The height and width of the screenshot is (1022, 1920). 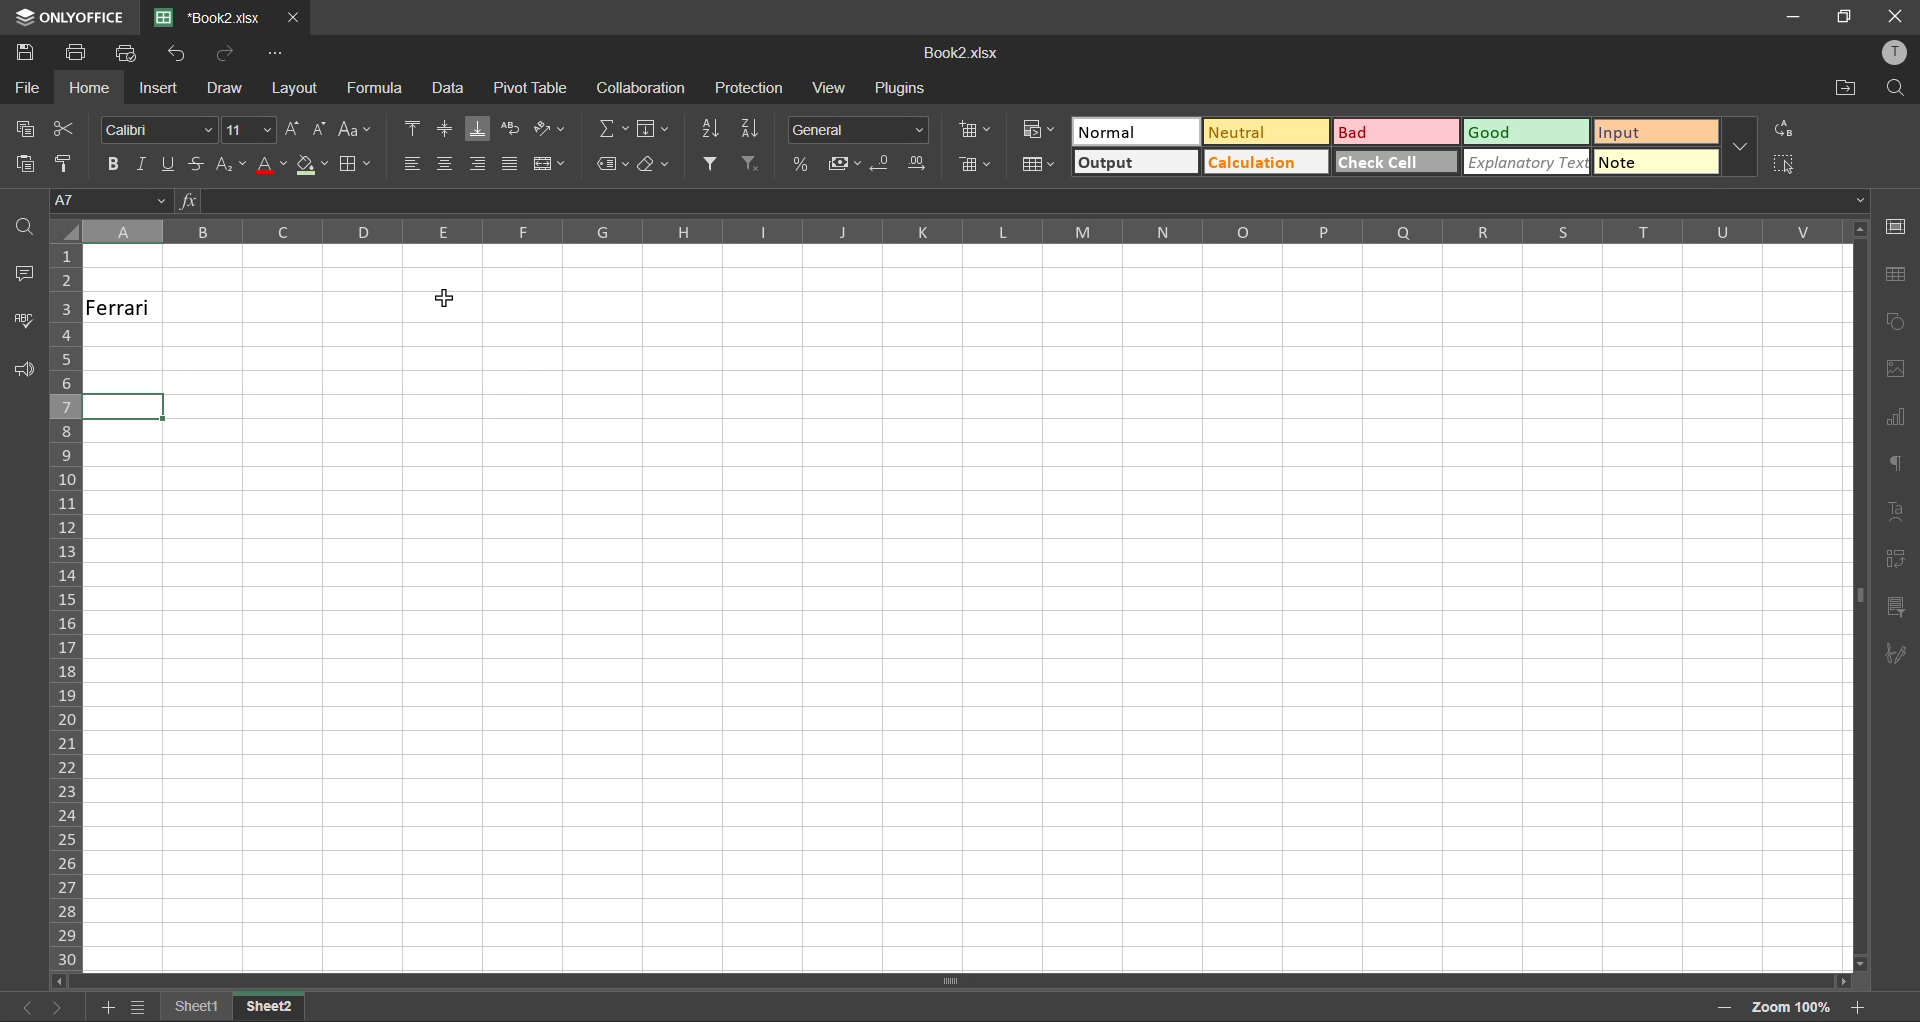 I want to click on Find, so click(x=1898, y=86).